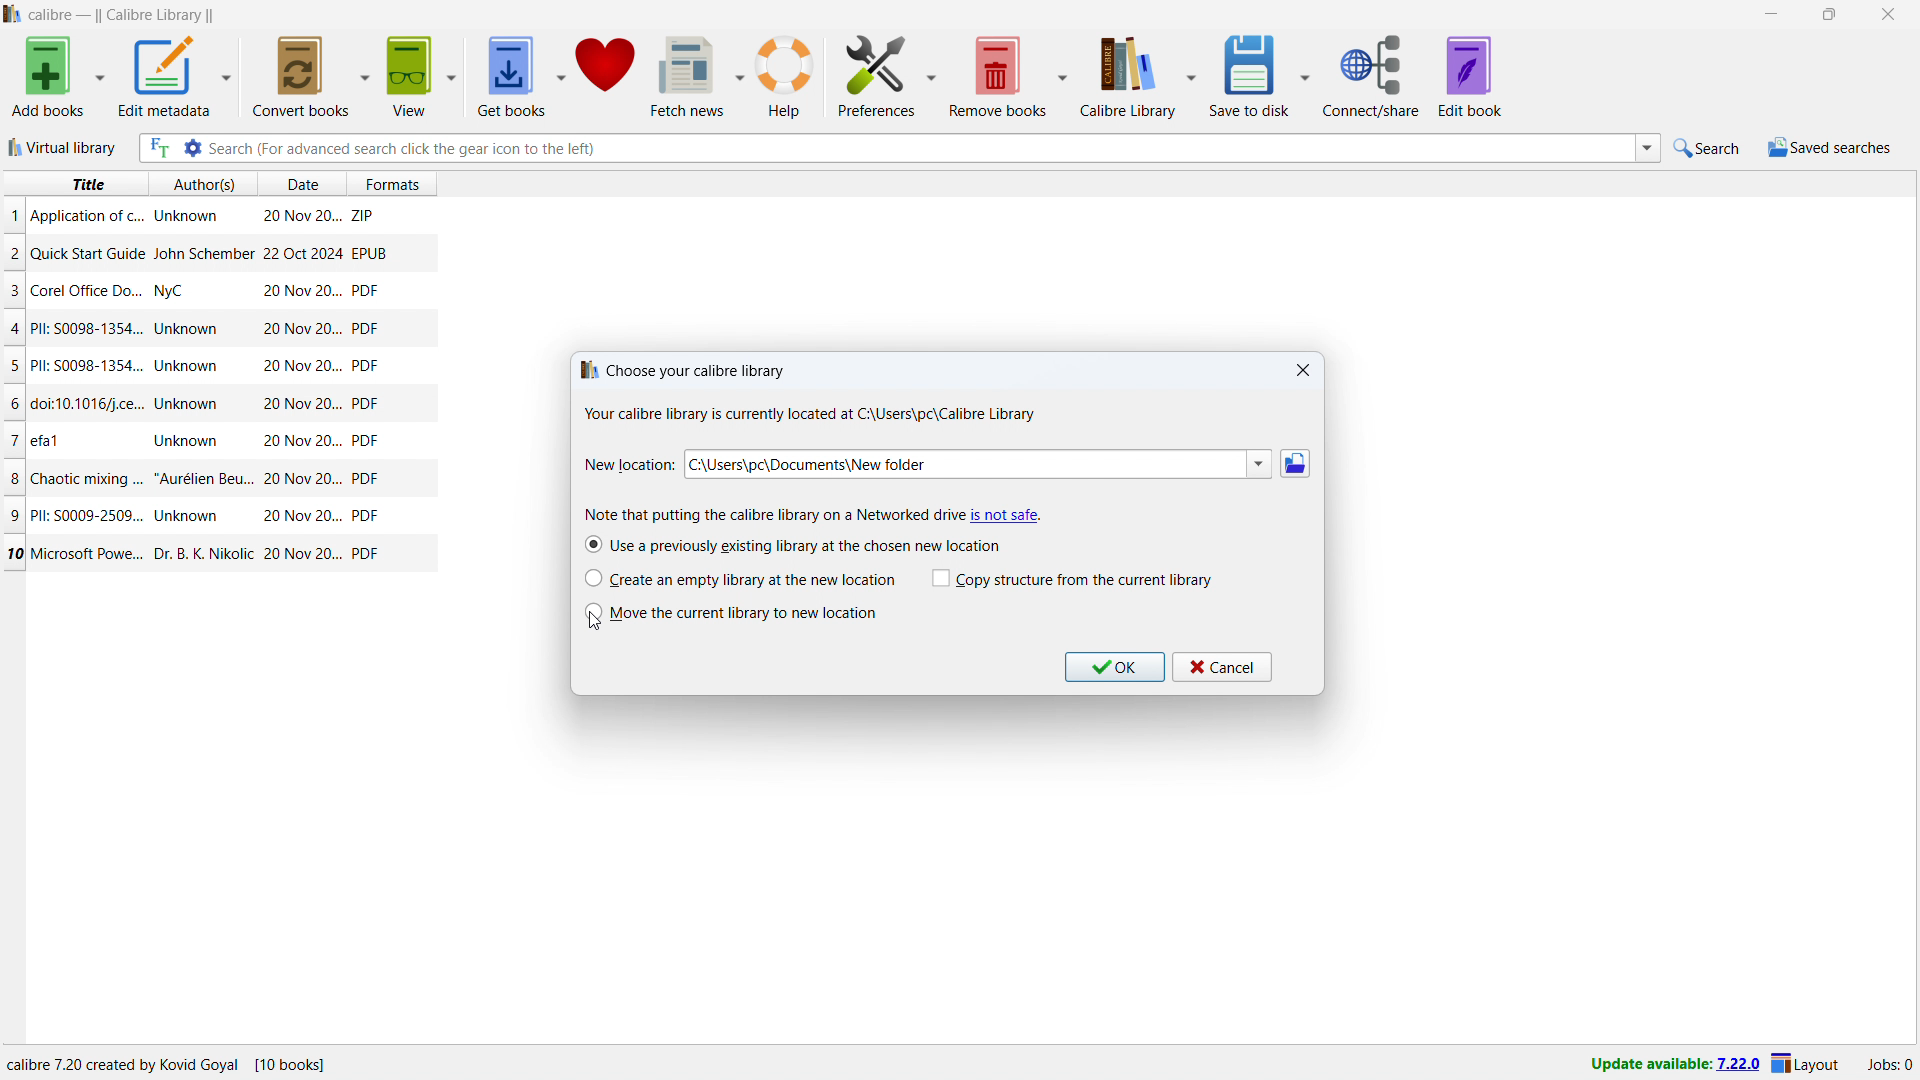 This screenshot has width=1920, height=1080. I want to click on close, so click(1304, 371).